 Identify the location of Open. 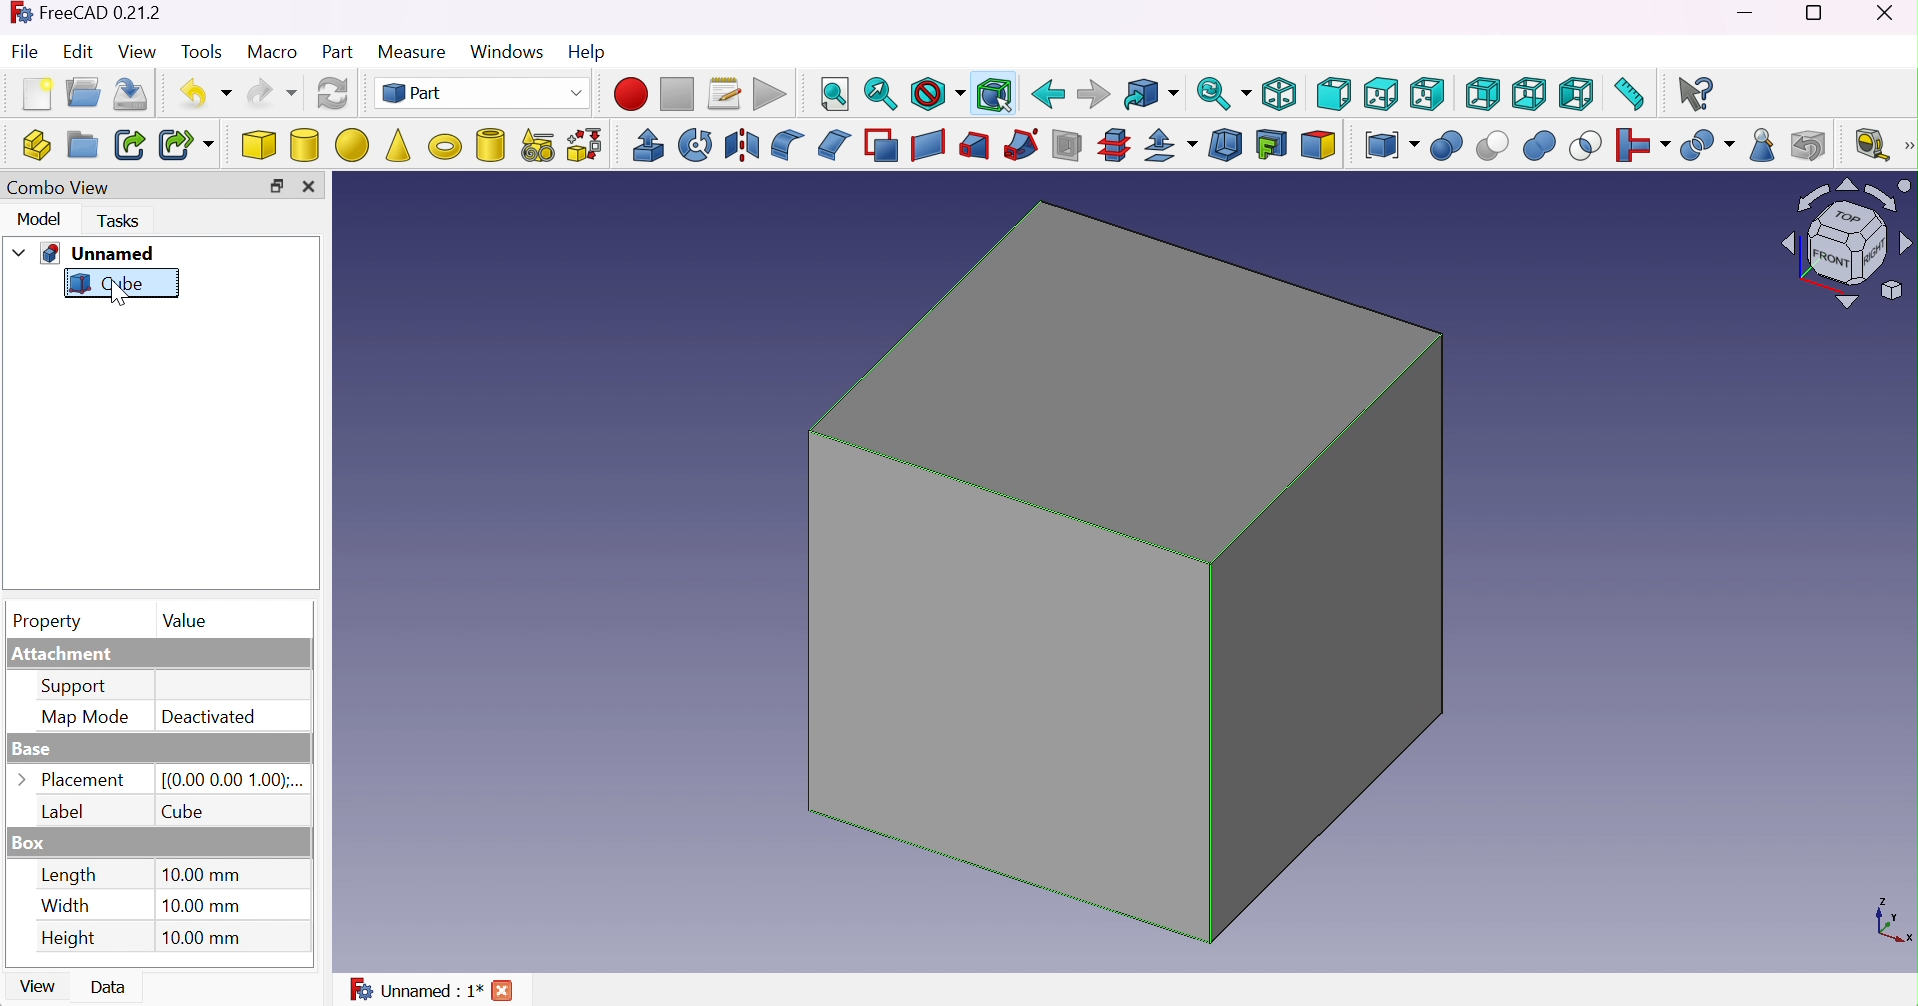
(83, 93).